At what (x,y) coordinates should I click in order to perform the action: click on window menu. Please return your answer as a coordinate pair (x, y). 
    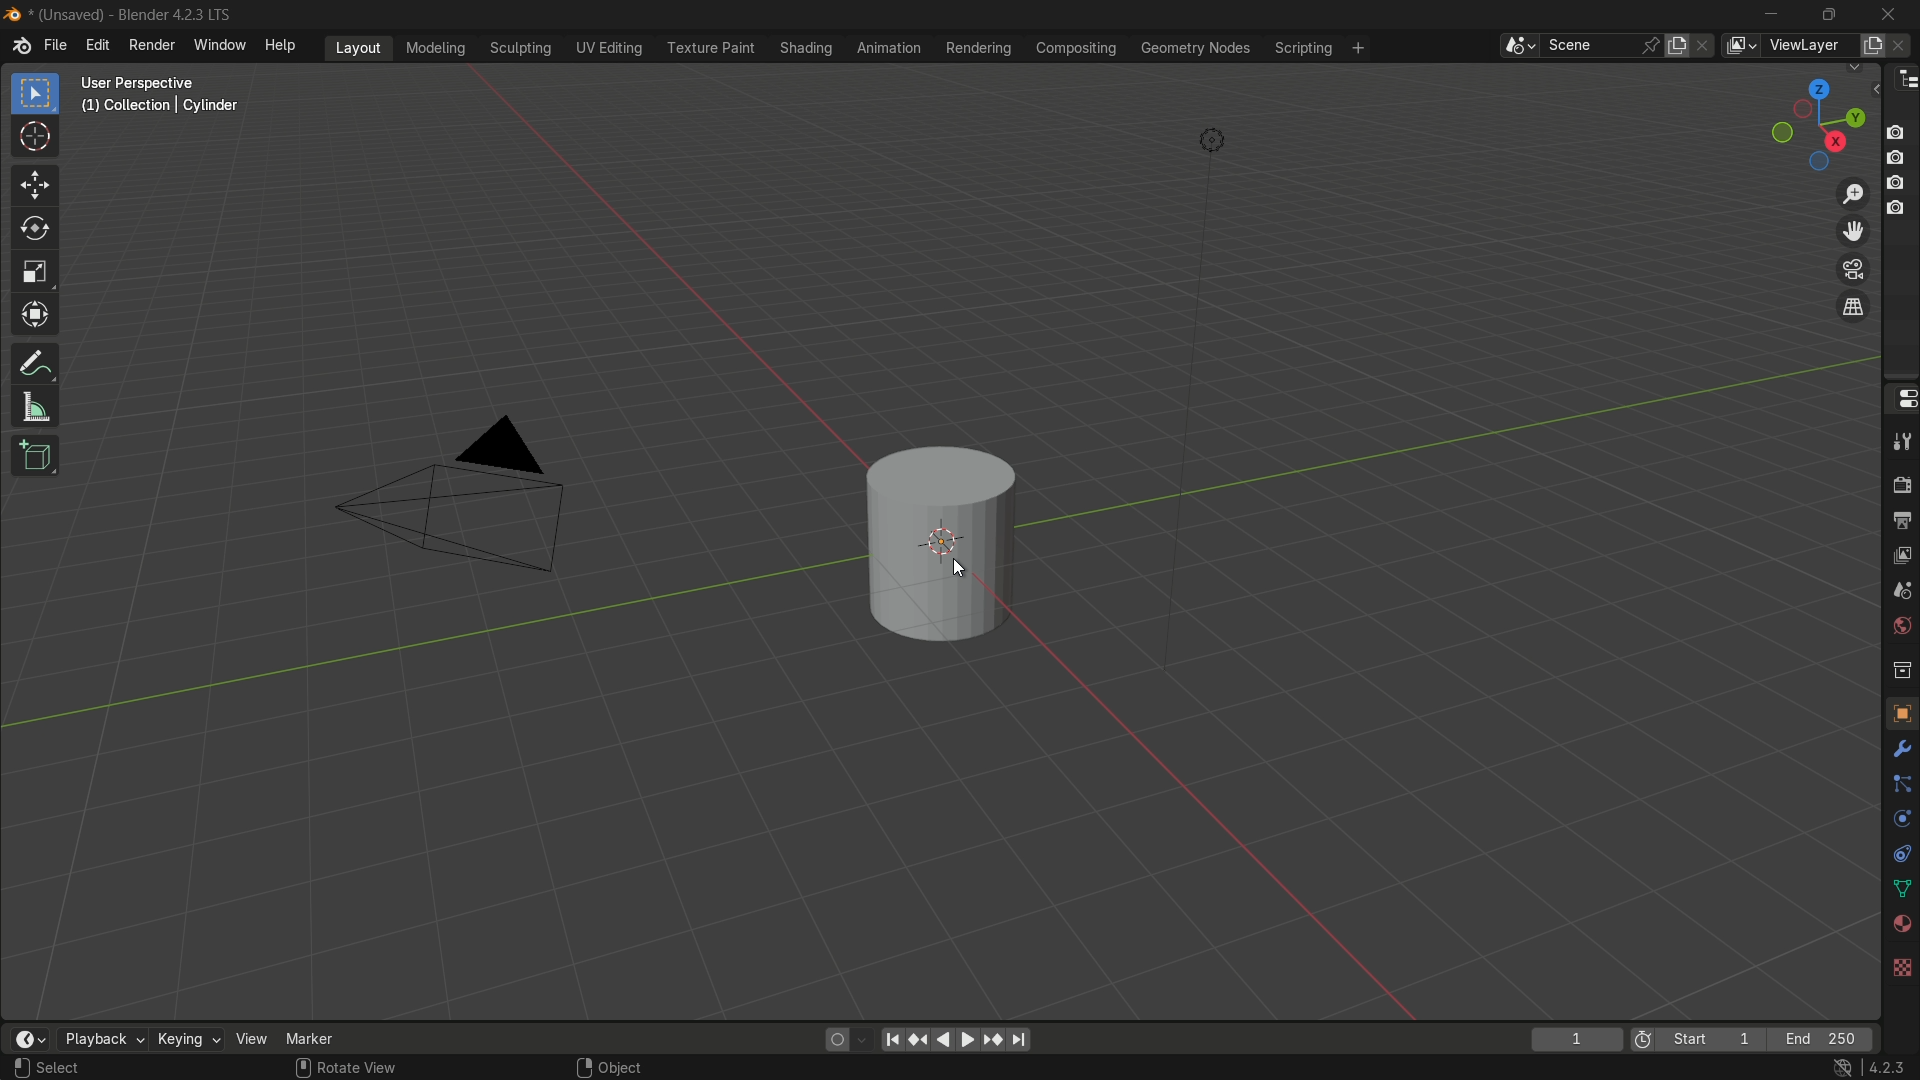
    Looking at the image, I should click on (221, 47).